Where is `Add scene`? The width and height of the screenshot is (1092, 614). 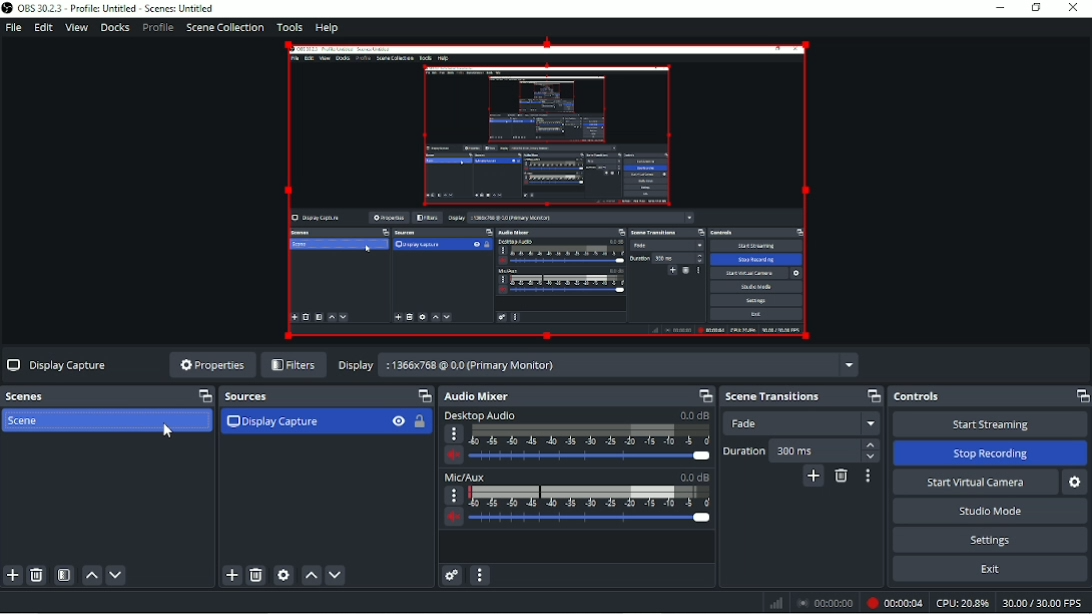 Add scene is located at coordinates (12, 576).